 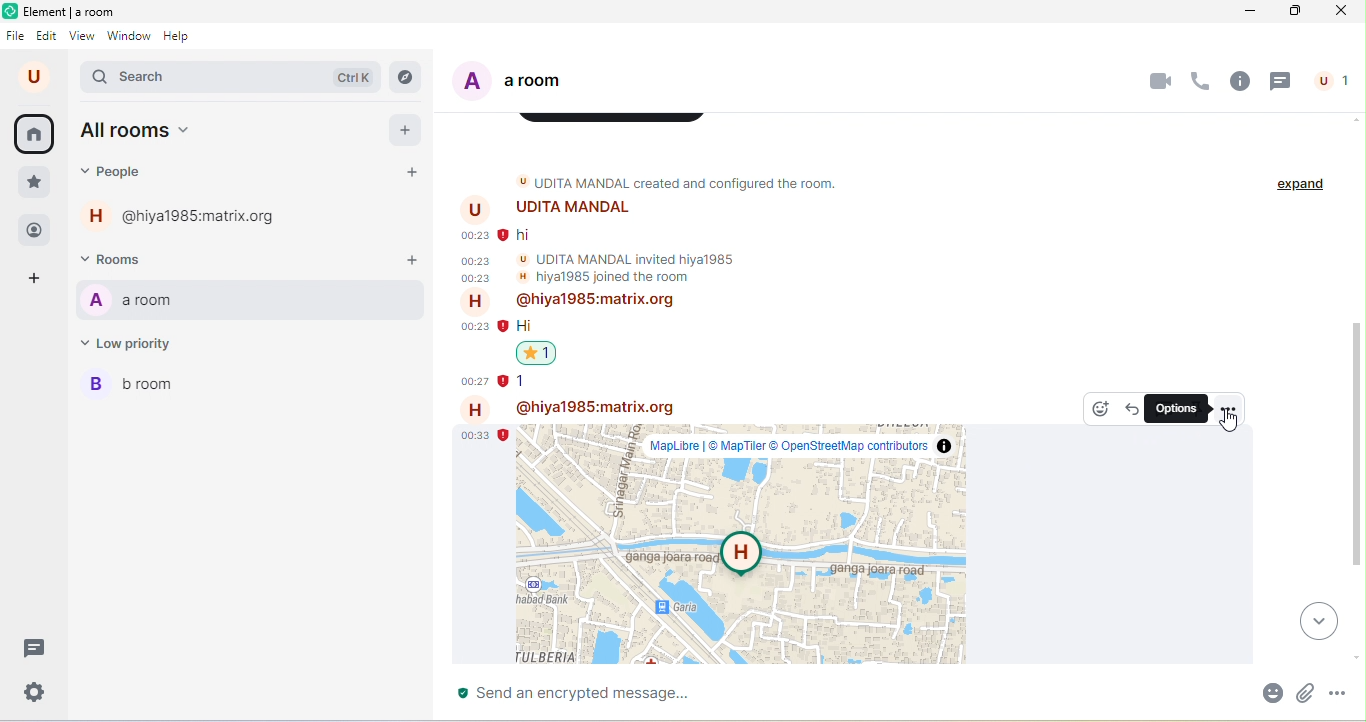 What do you see at coordinates (1346, 694) in the screenshot?
I see `more options` at bounding box center [1346, 694].